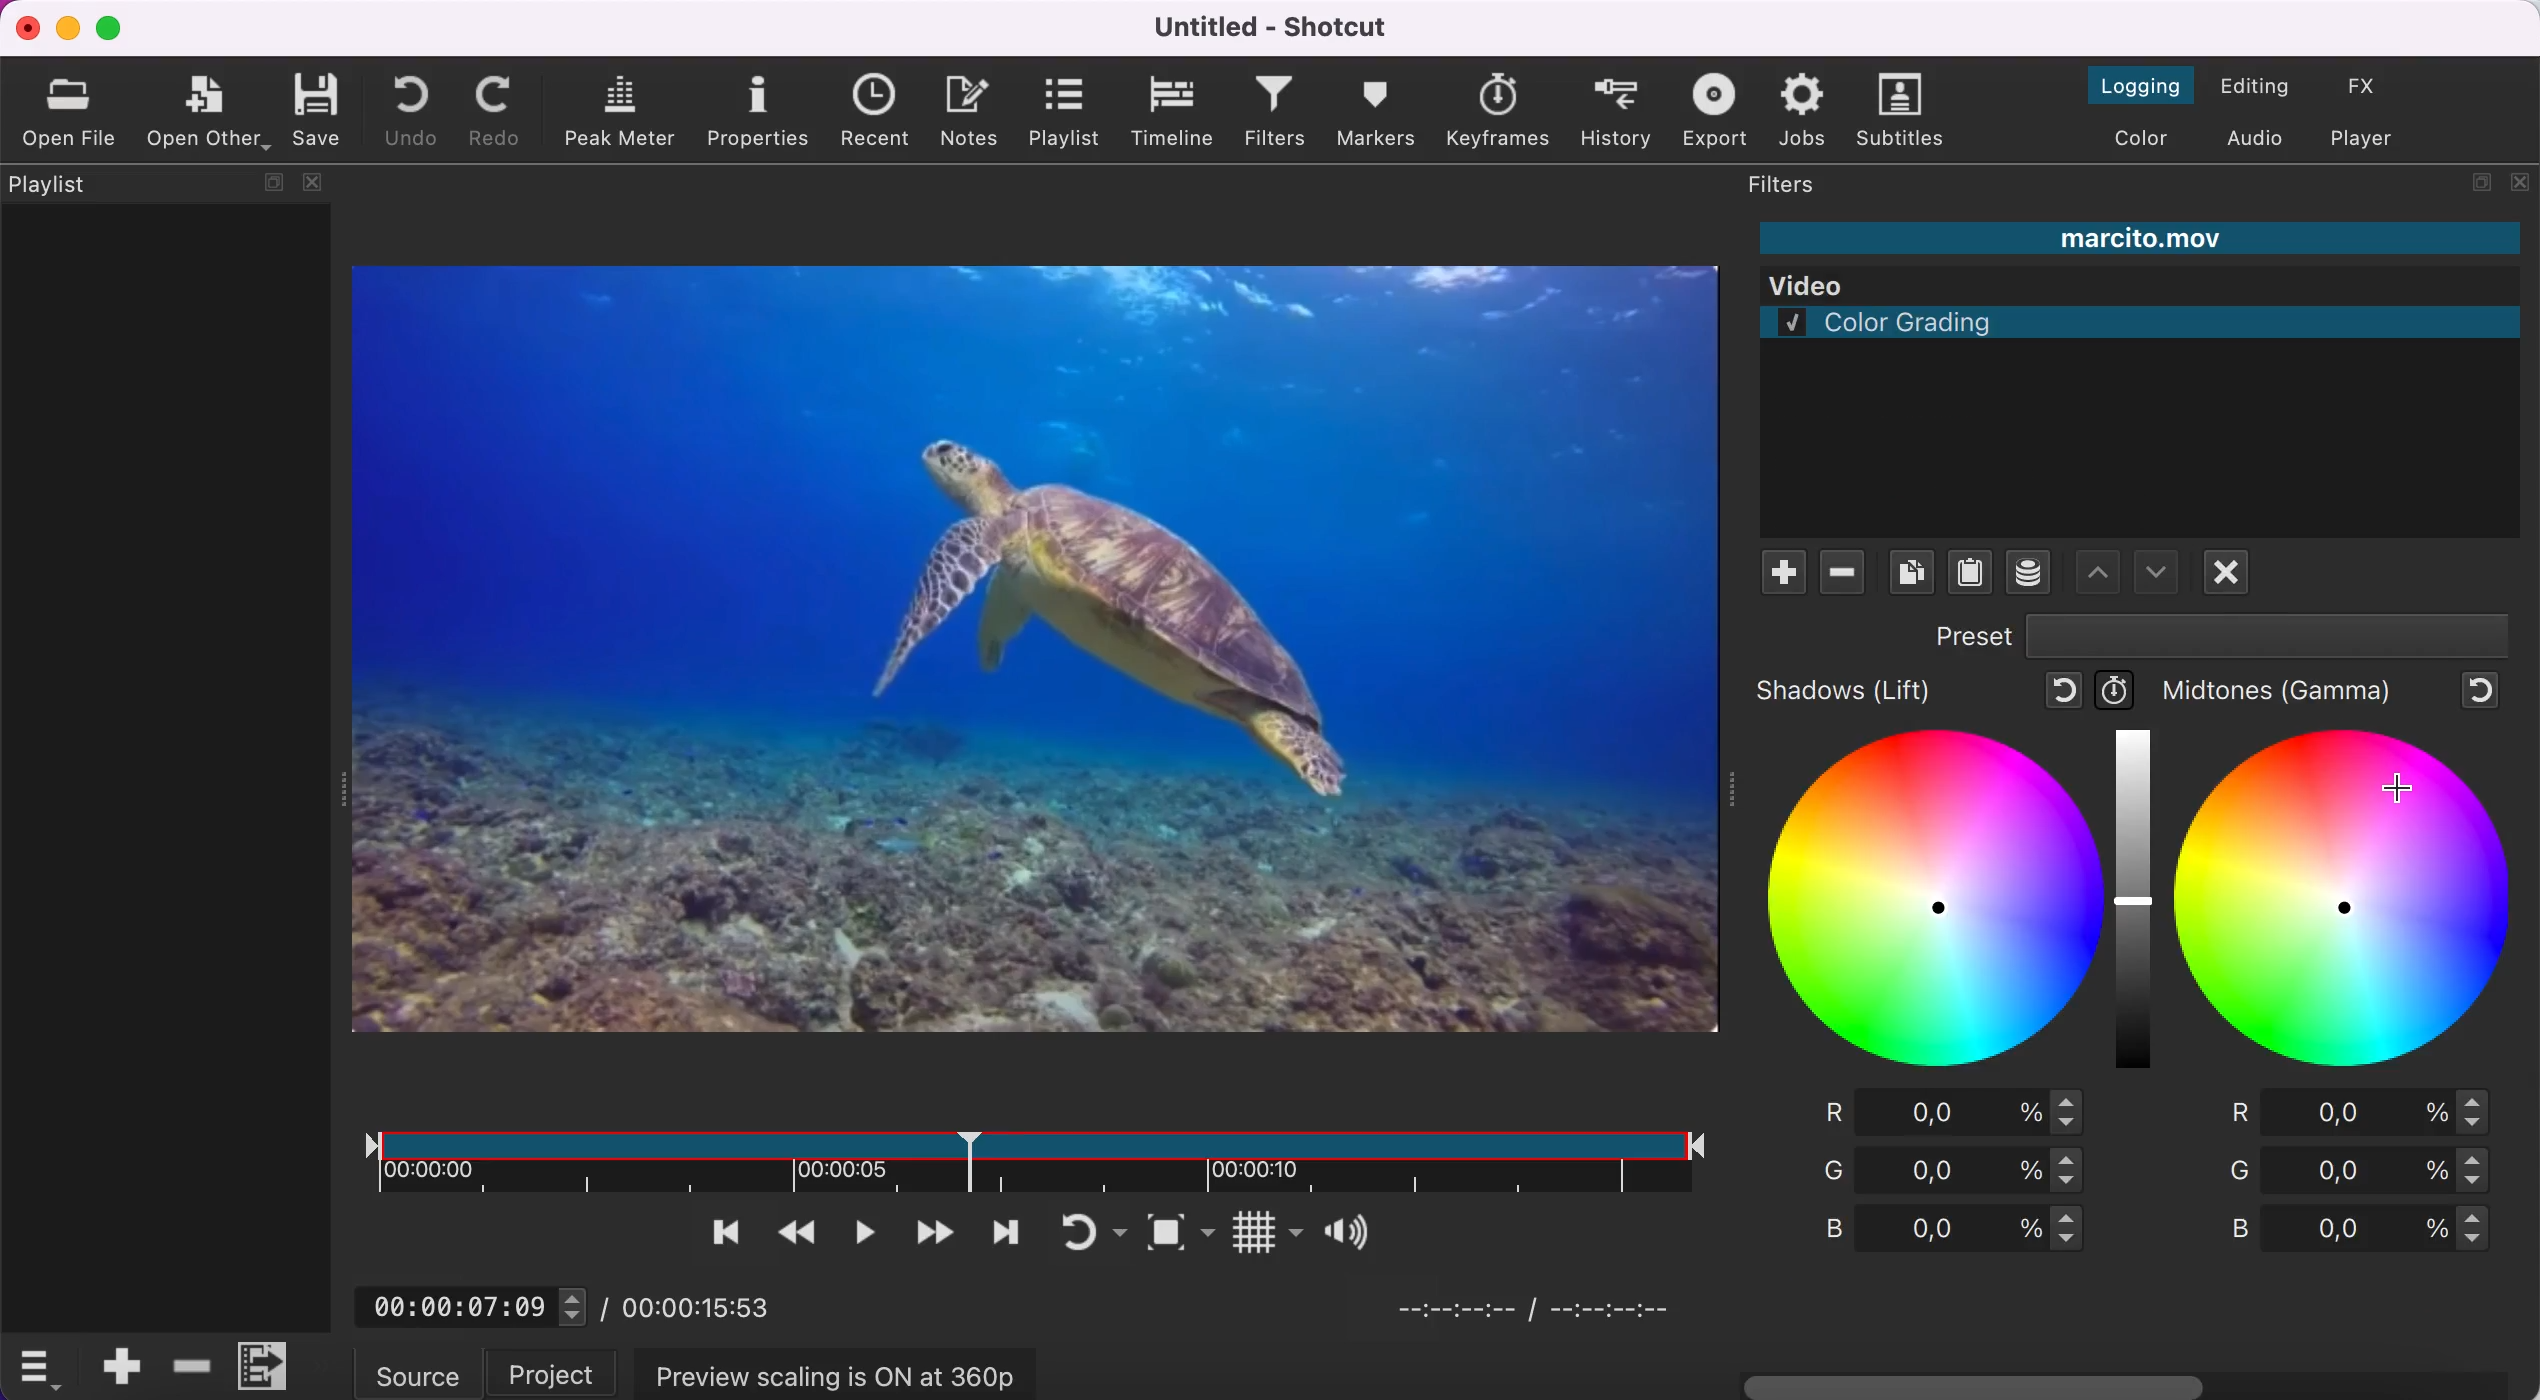 The height and width of the screenshot is (1400, 2540). Describe the element at coordinates (2356, 1228) in the screenshot. I see `blue` at that location.